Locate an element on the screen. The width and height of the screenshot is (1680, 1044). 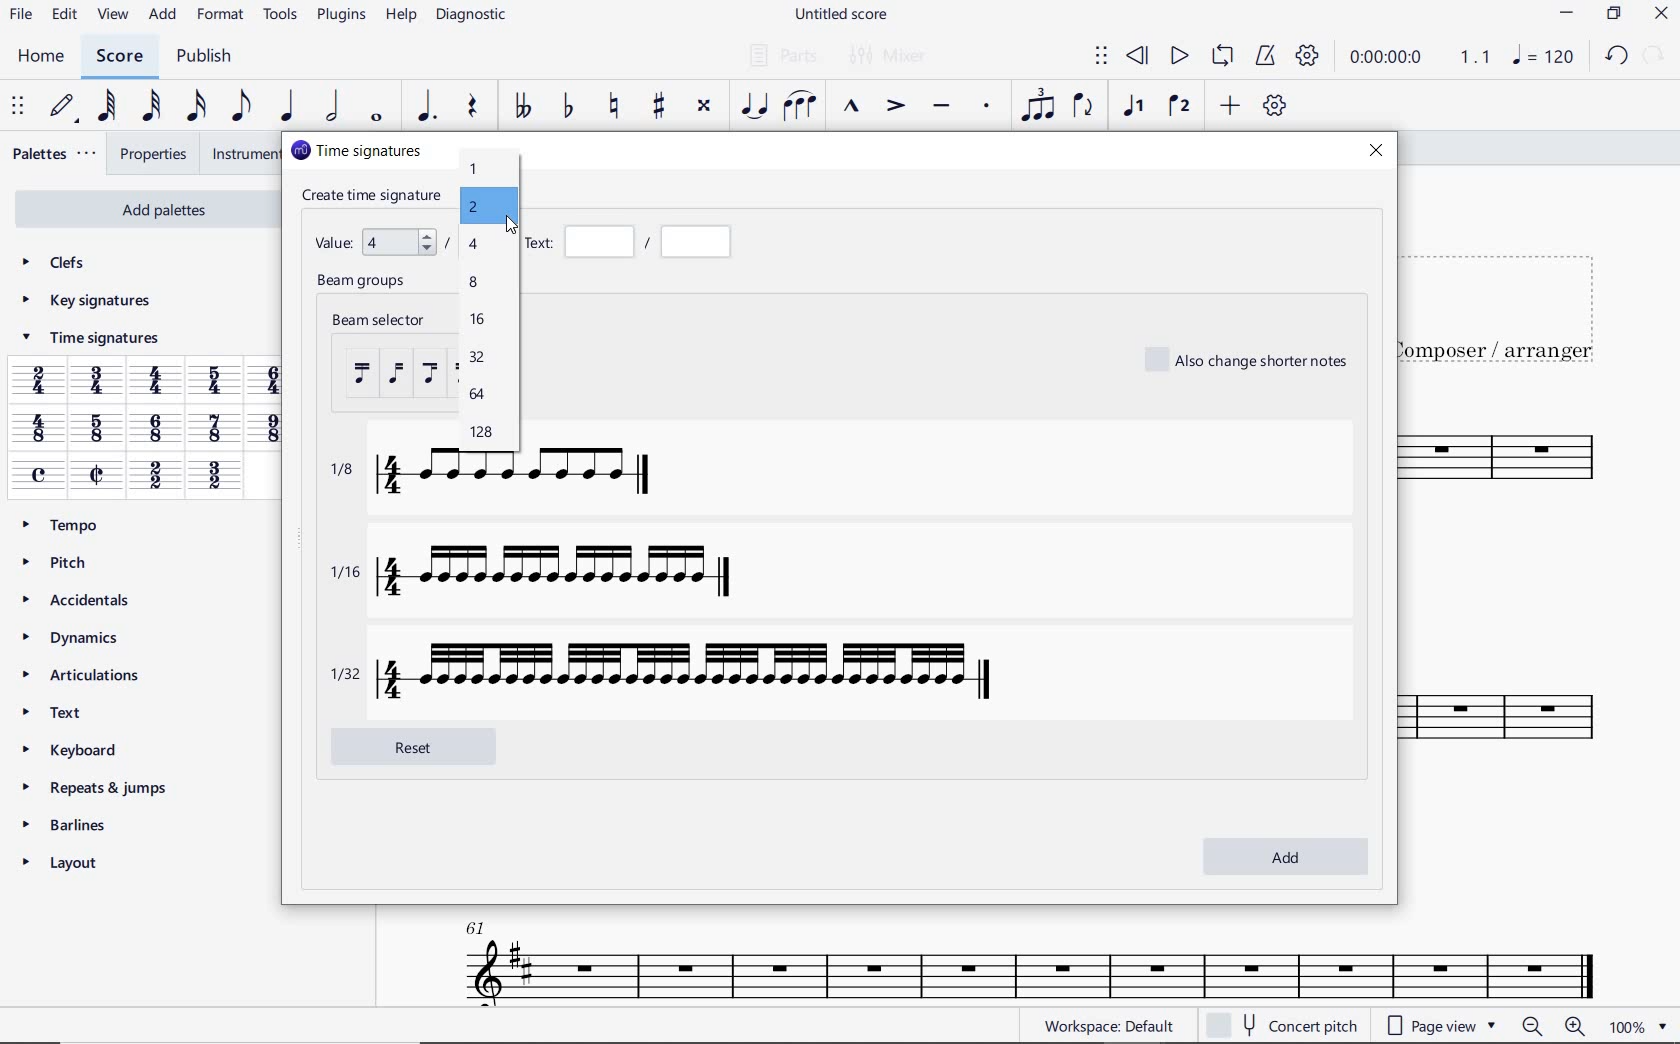
128 is located at coordinates (479, 432).